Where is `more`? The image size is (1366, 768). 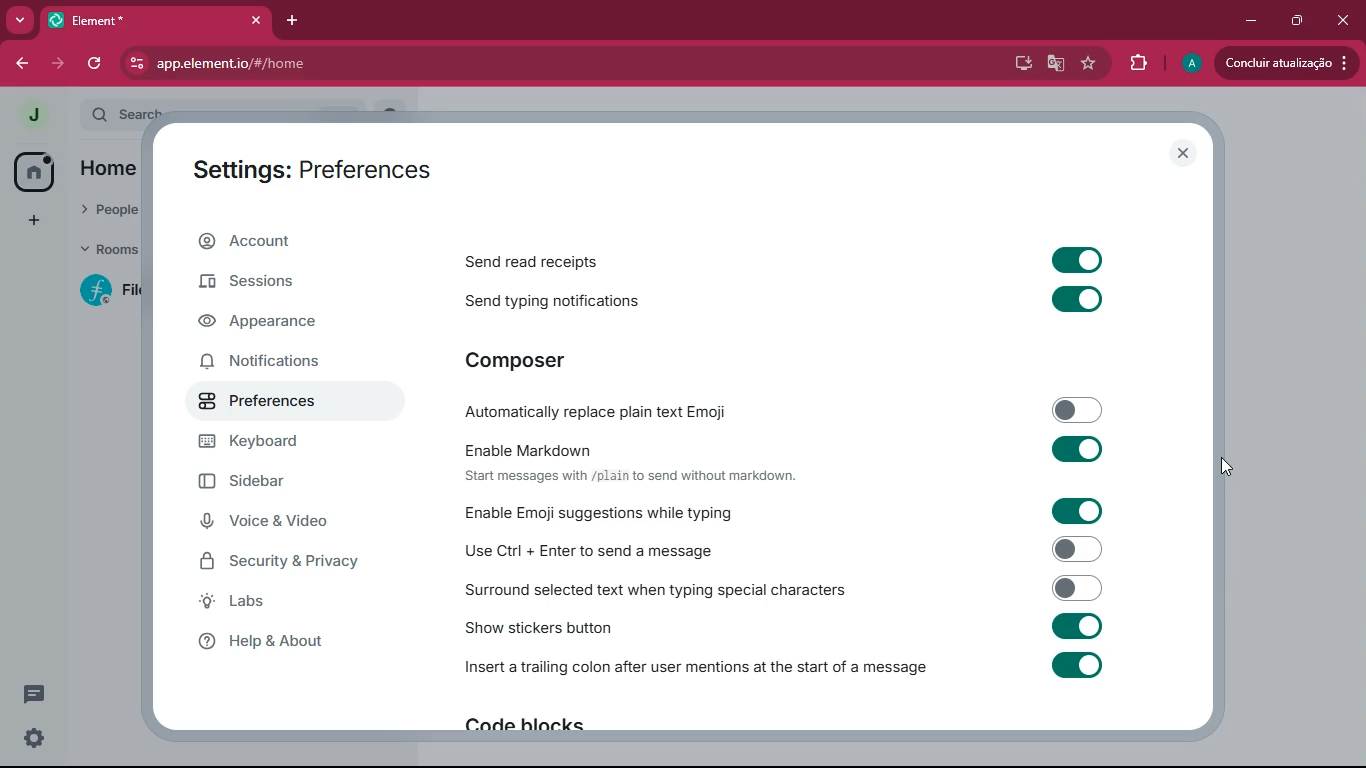 more is located at coordinates (20, 21).